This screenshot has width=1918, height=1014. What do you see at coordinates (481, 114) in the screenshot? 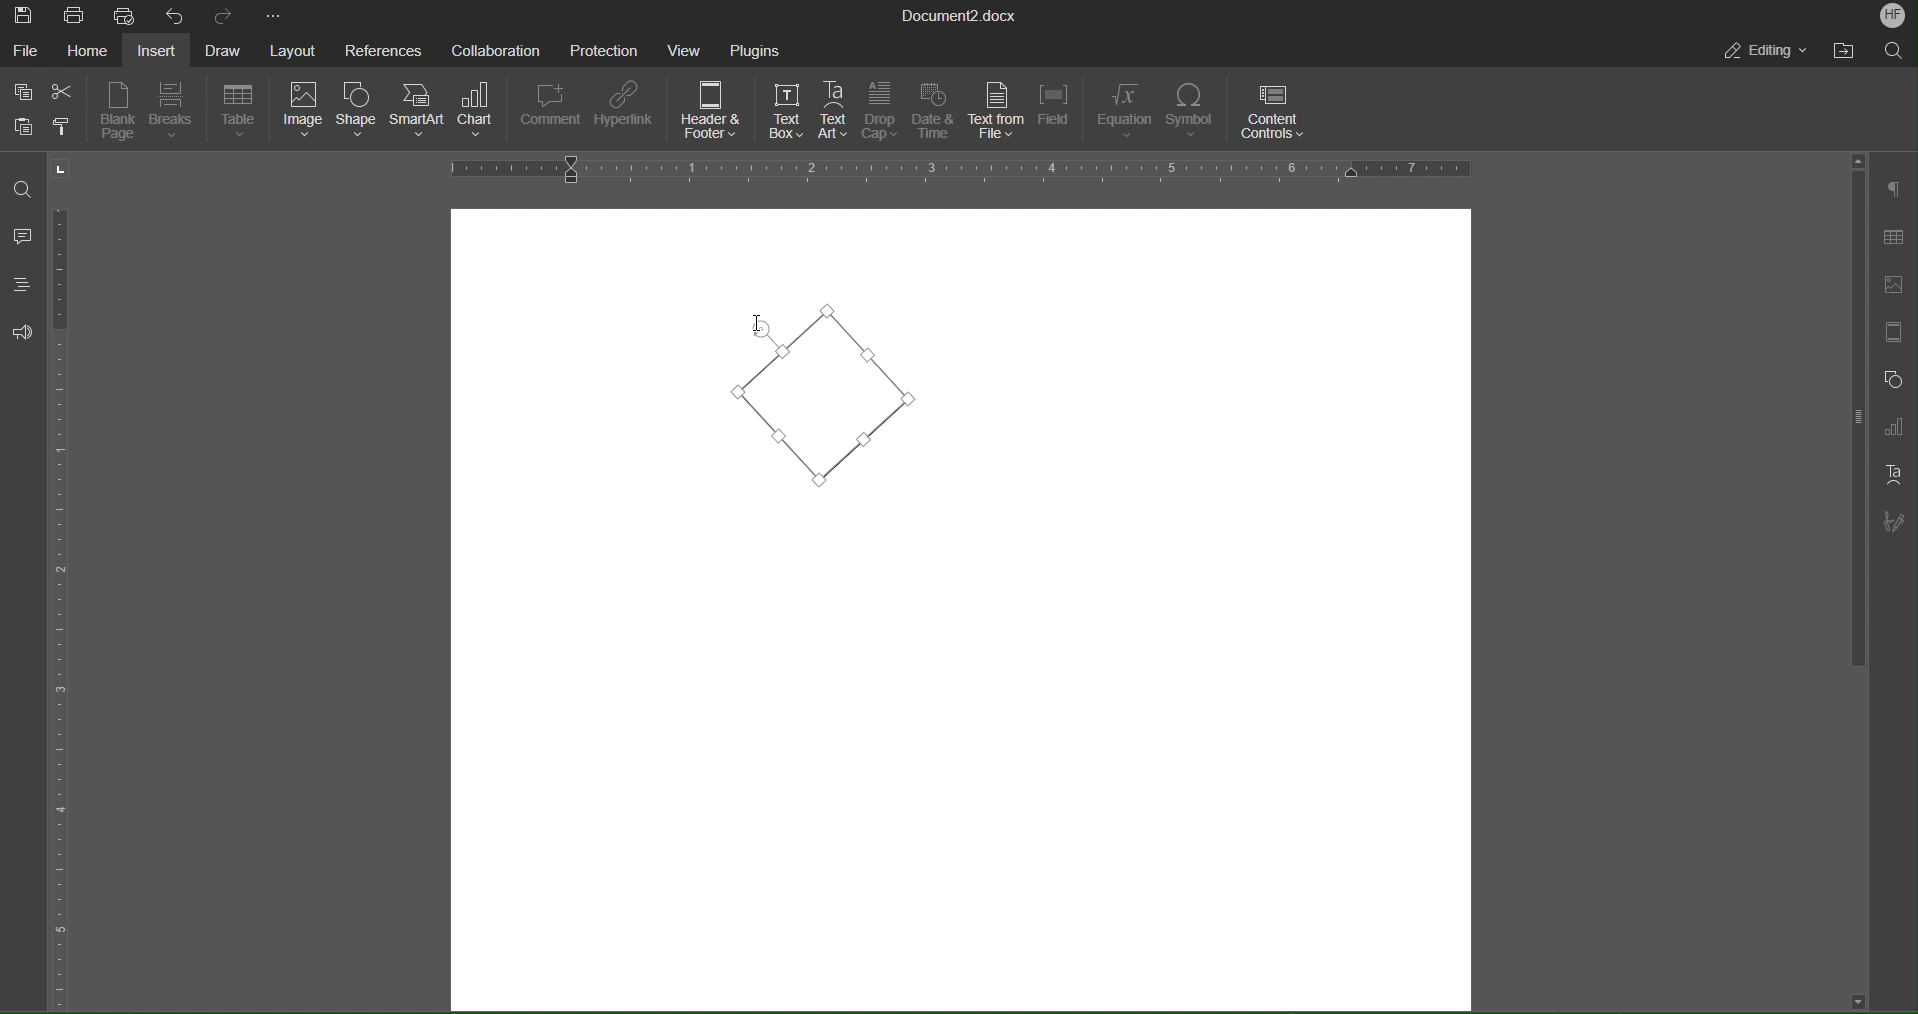
I see `Chart` at bounding box center [481, 114].